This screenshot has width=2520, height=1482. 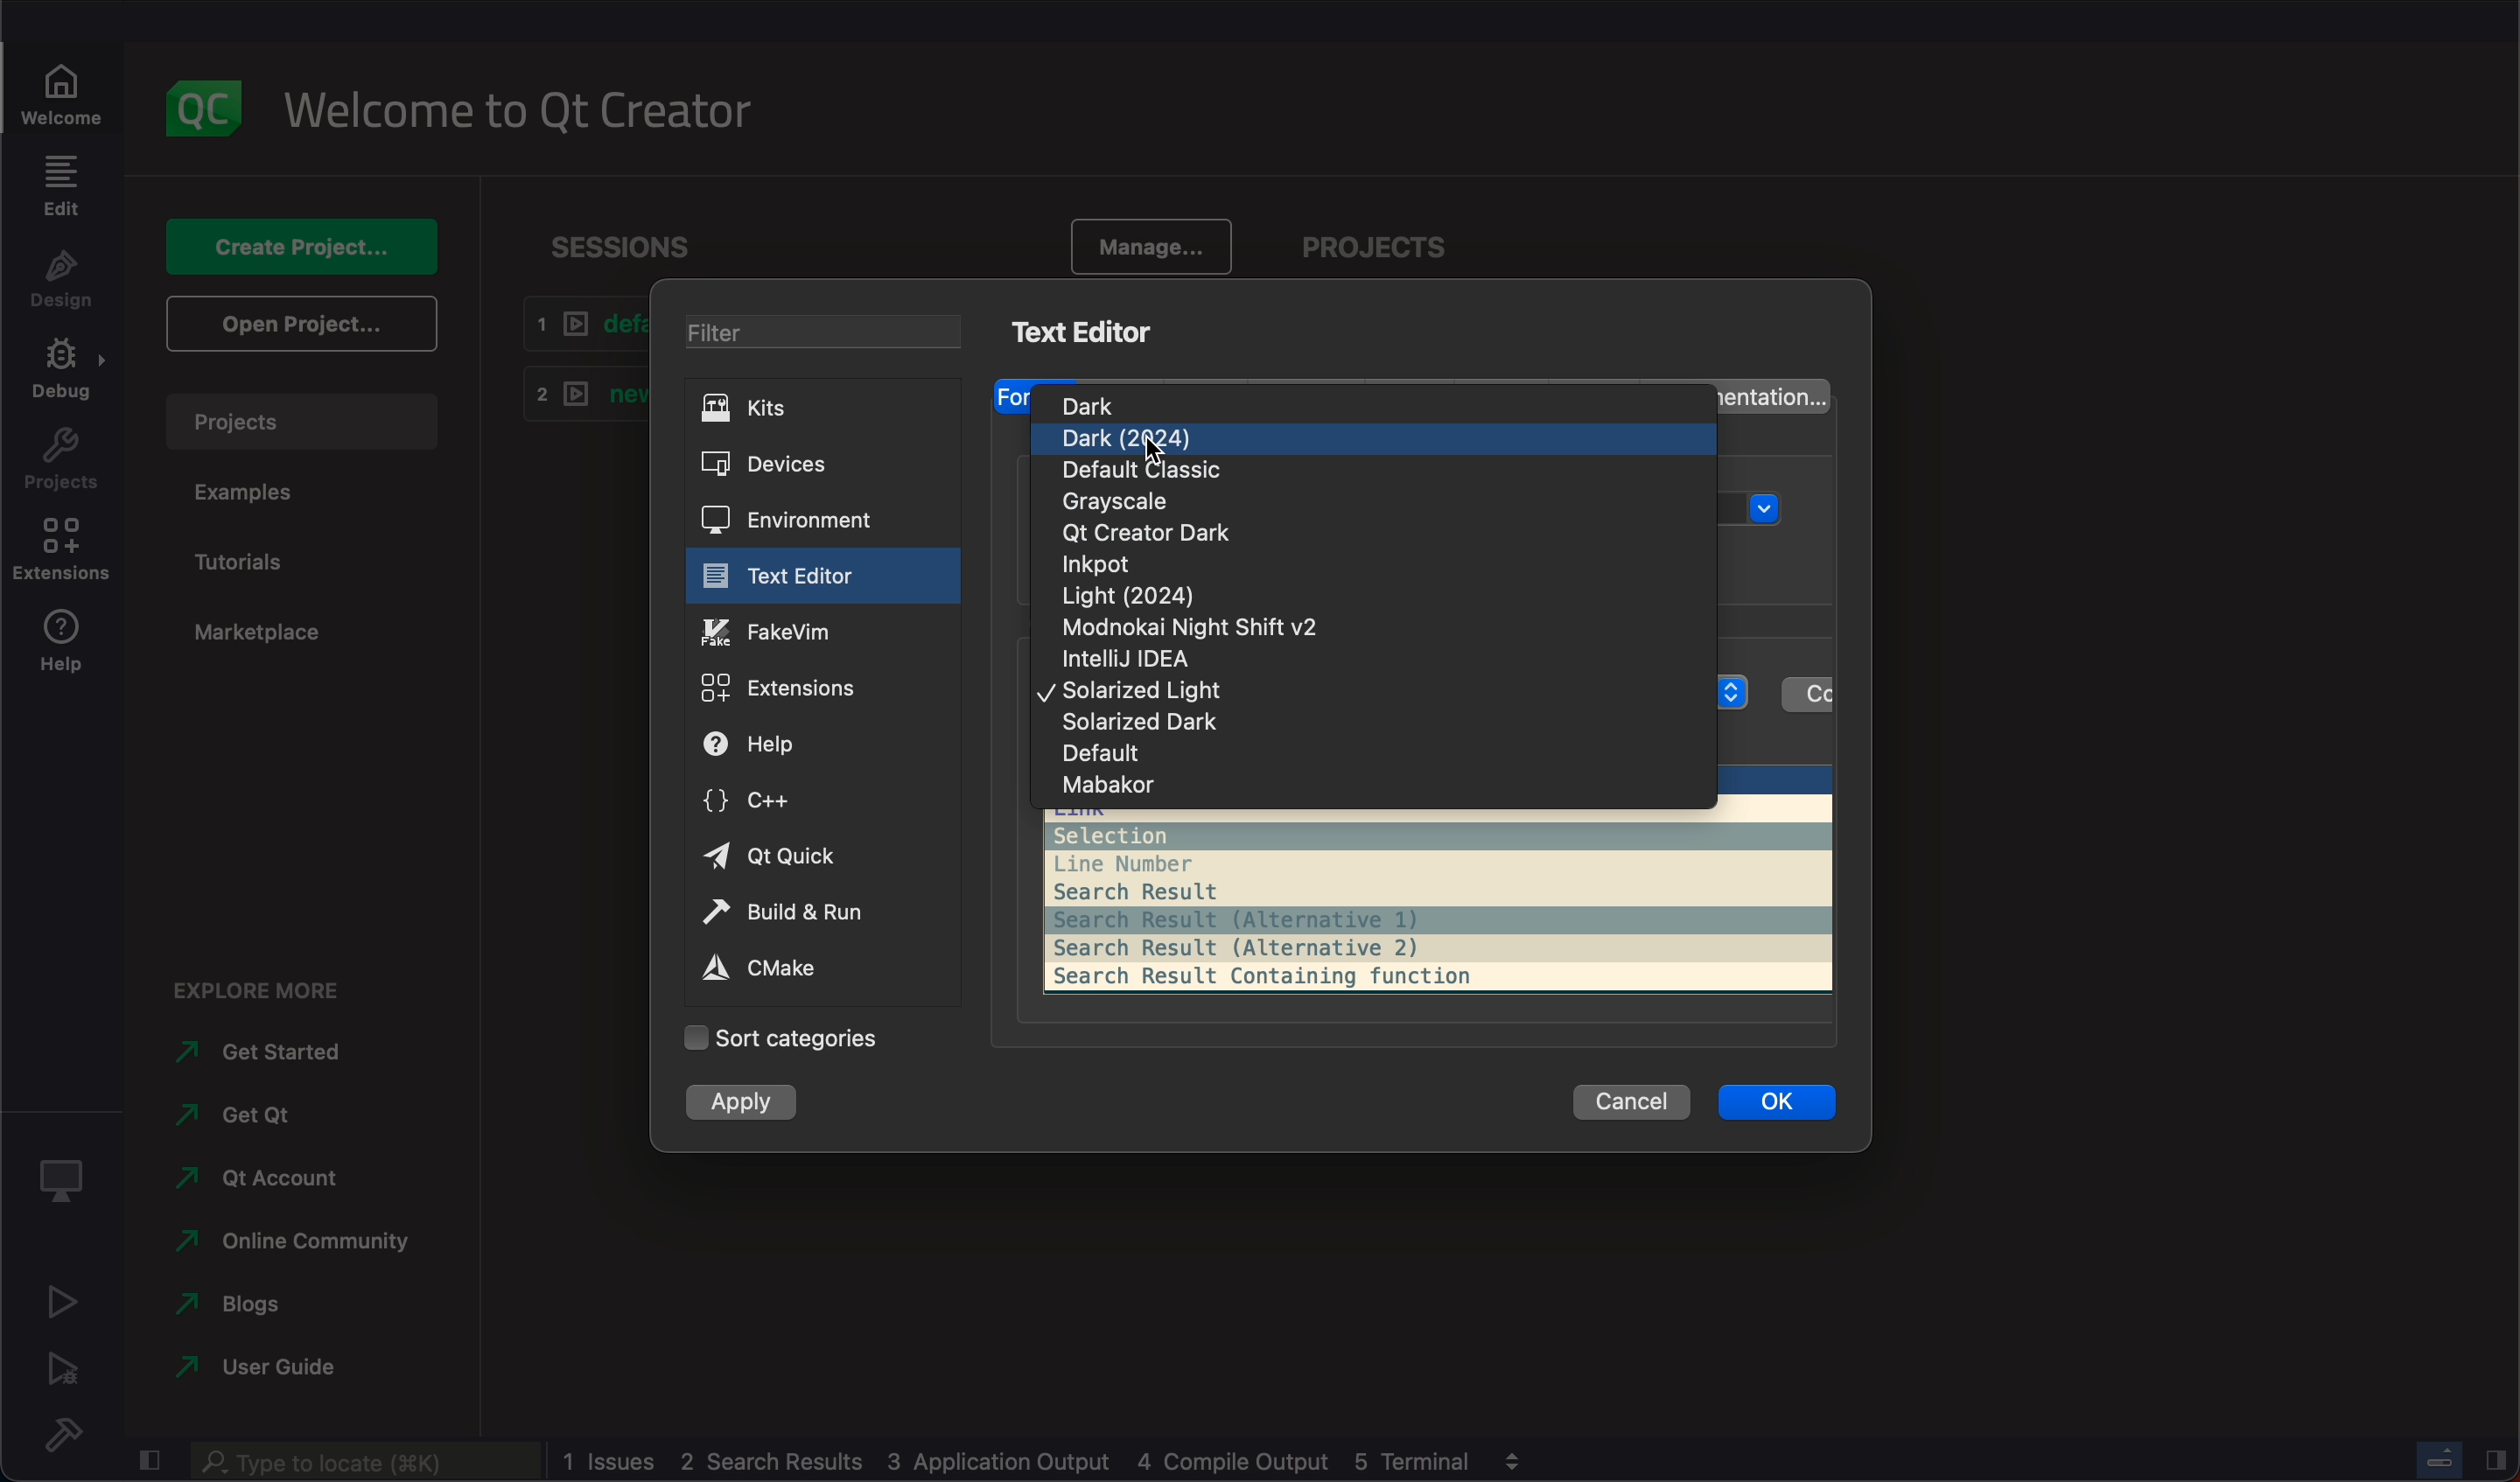 What do you see at coordinates (1142, 723) in the screenshot?
I see `dark` at bounding box center [1142, 723].